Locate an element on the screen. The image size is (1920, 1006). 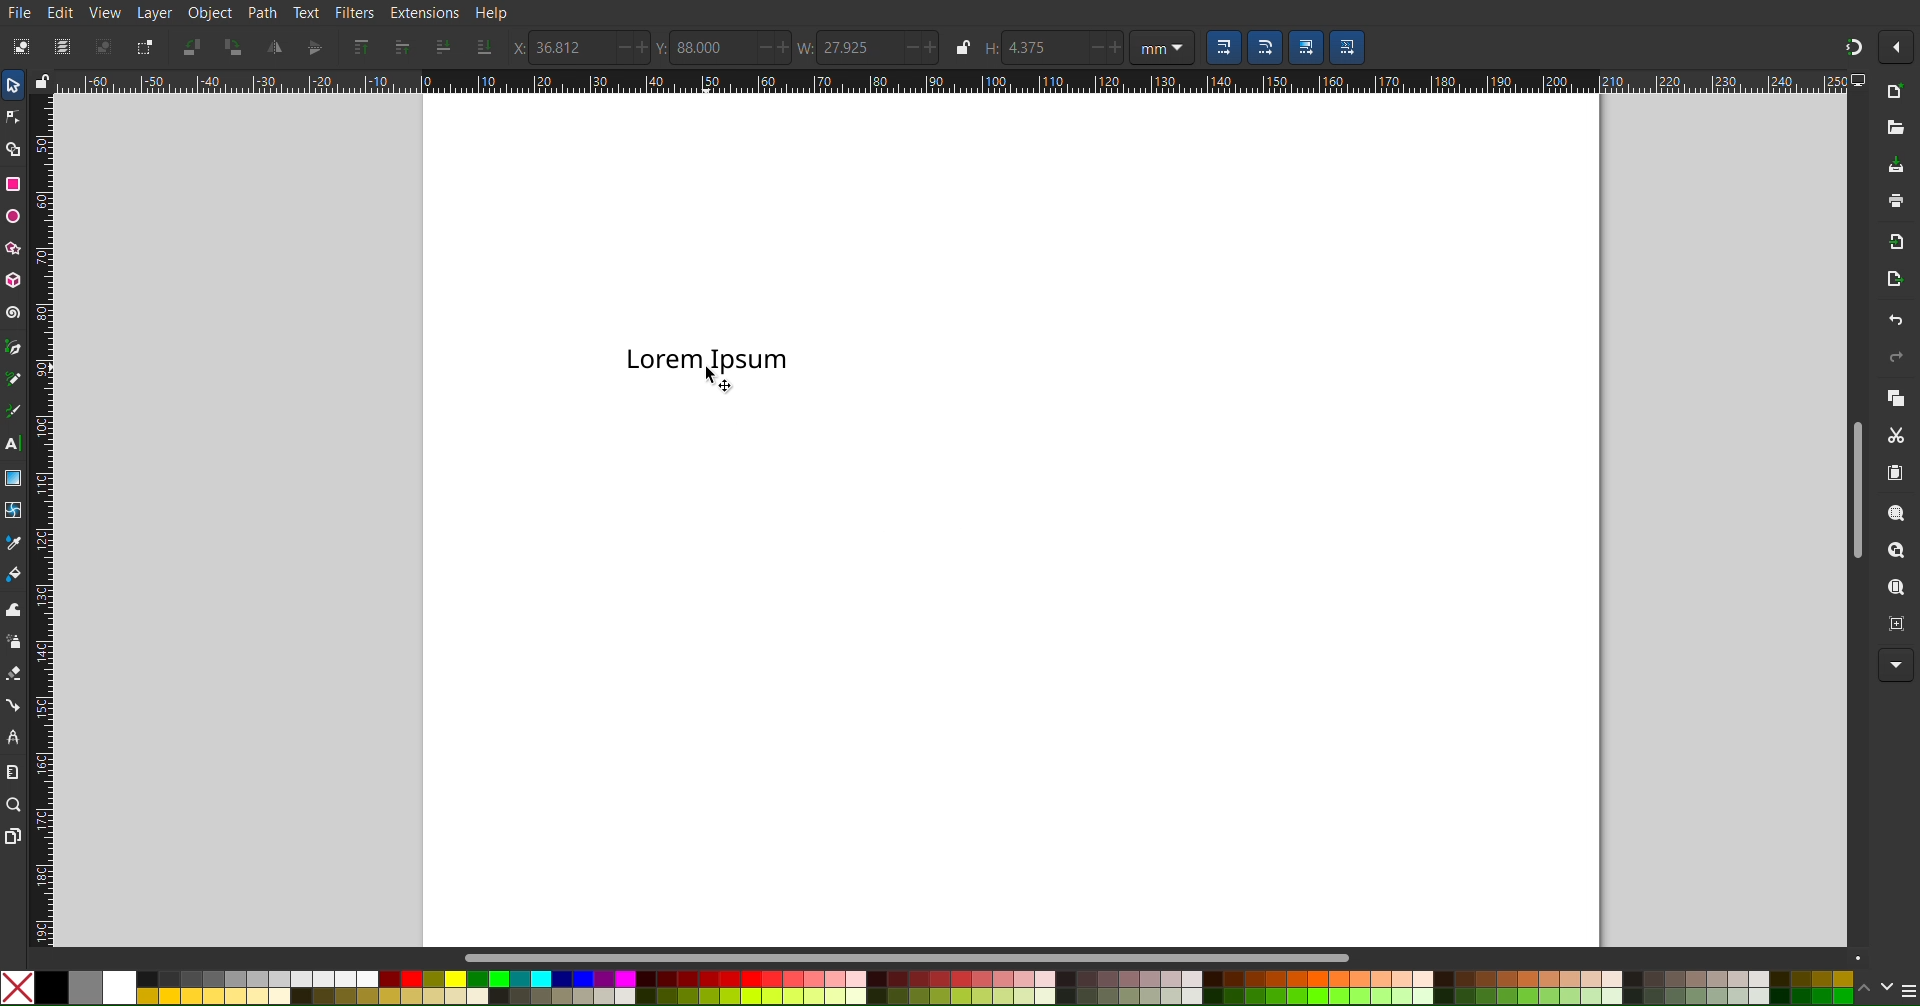
Units is located at coordinates (1162, 46).